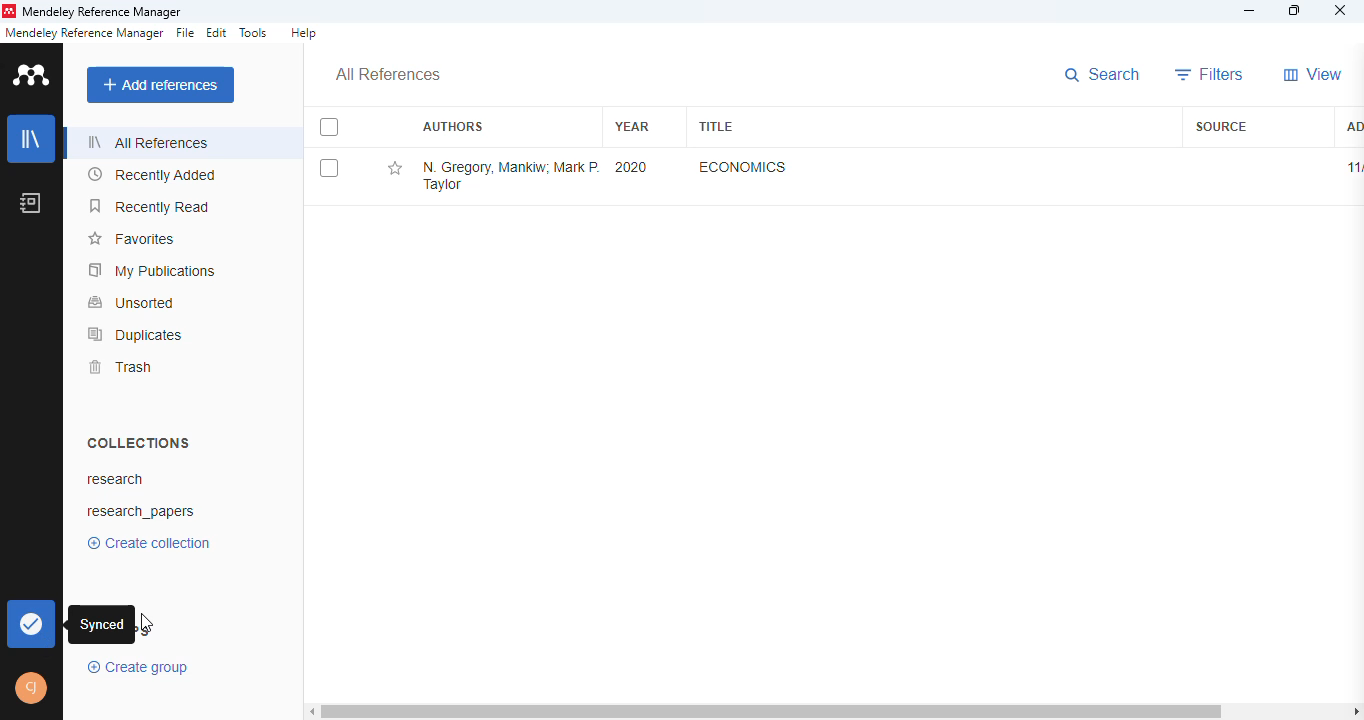  I want to click on tools, so click(253, 32).